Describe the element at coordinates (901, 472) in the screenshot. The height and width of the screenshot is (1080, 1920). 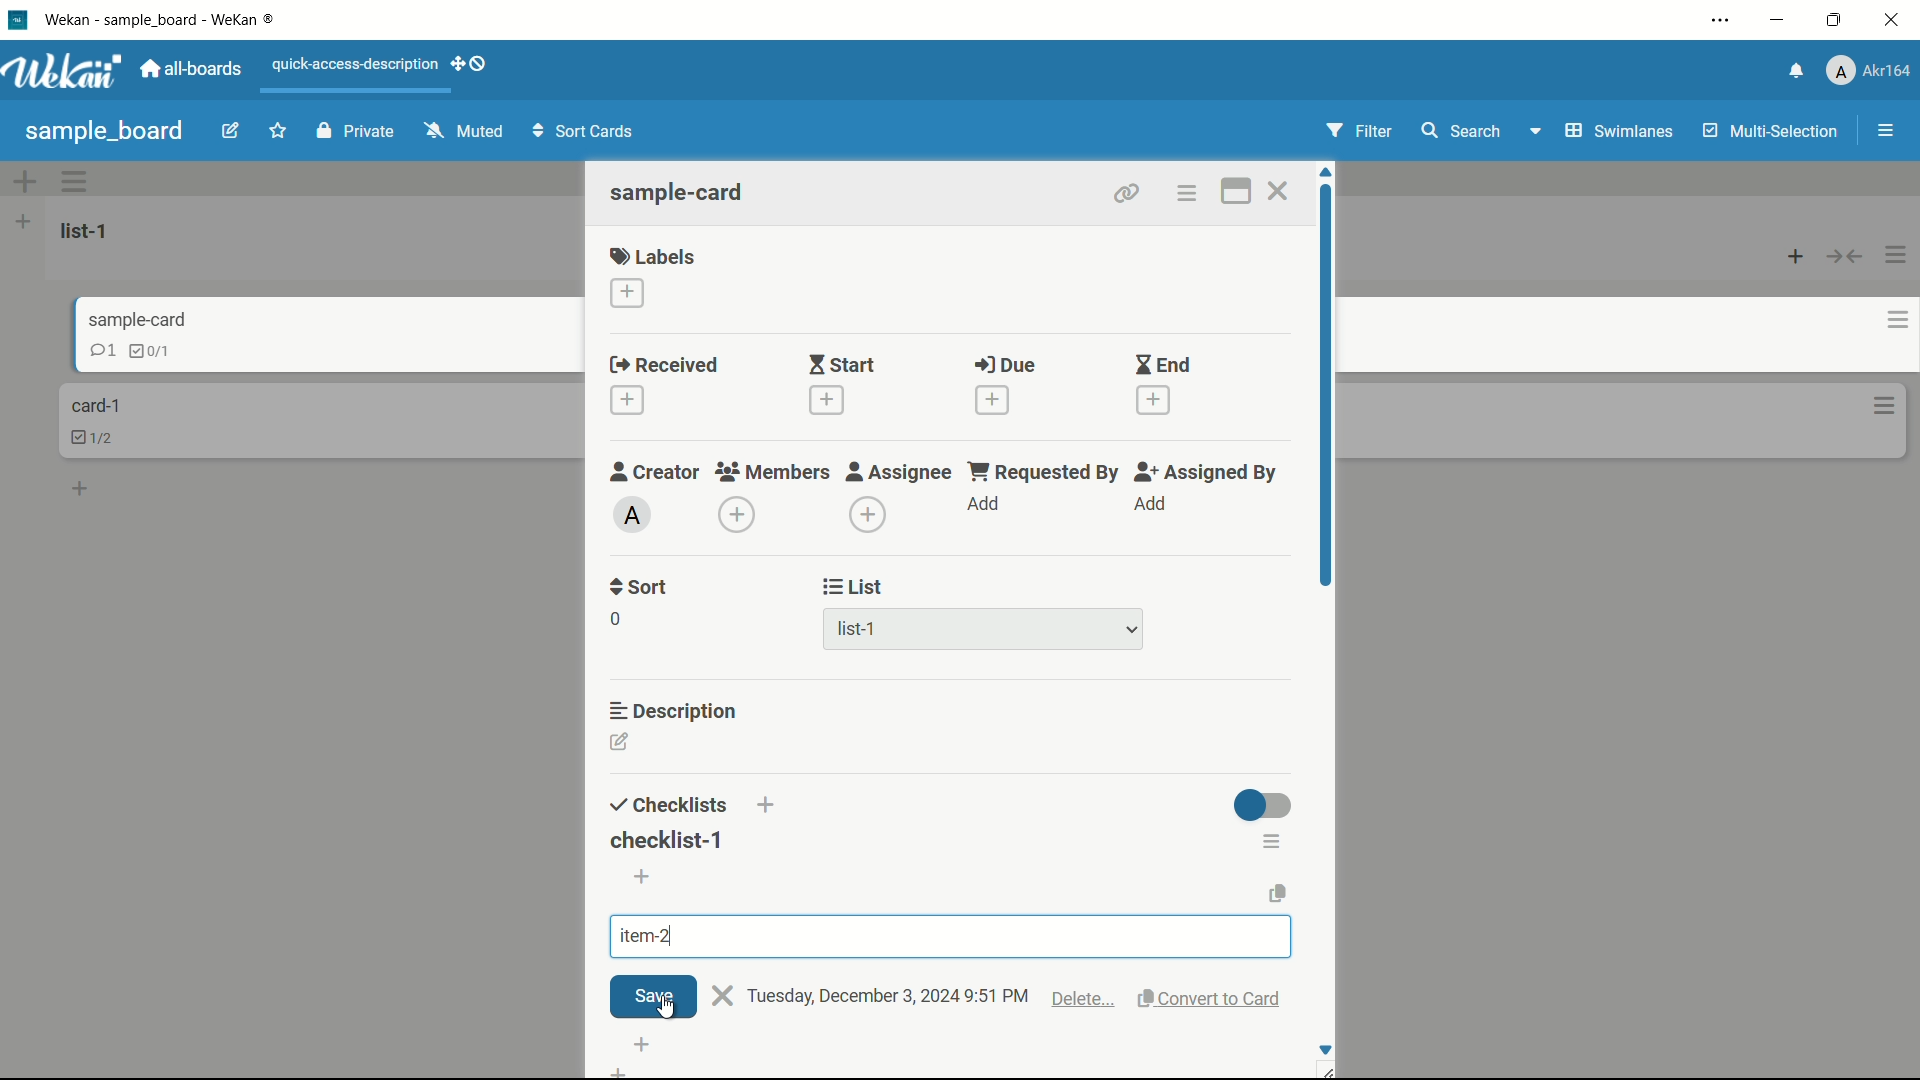
I see `assignee` at that location.